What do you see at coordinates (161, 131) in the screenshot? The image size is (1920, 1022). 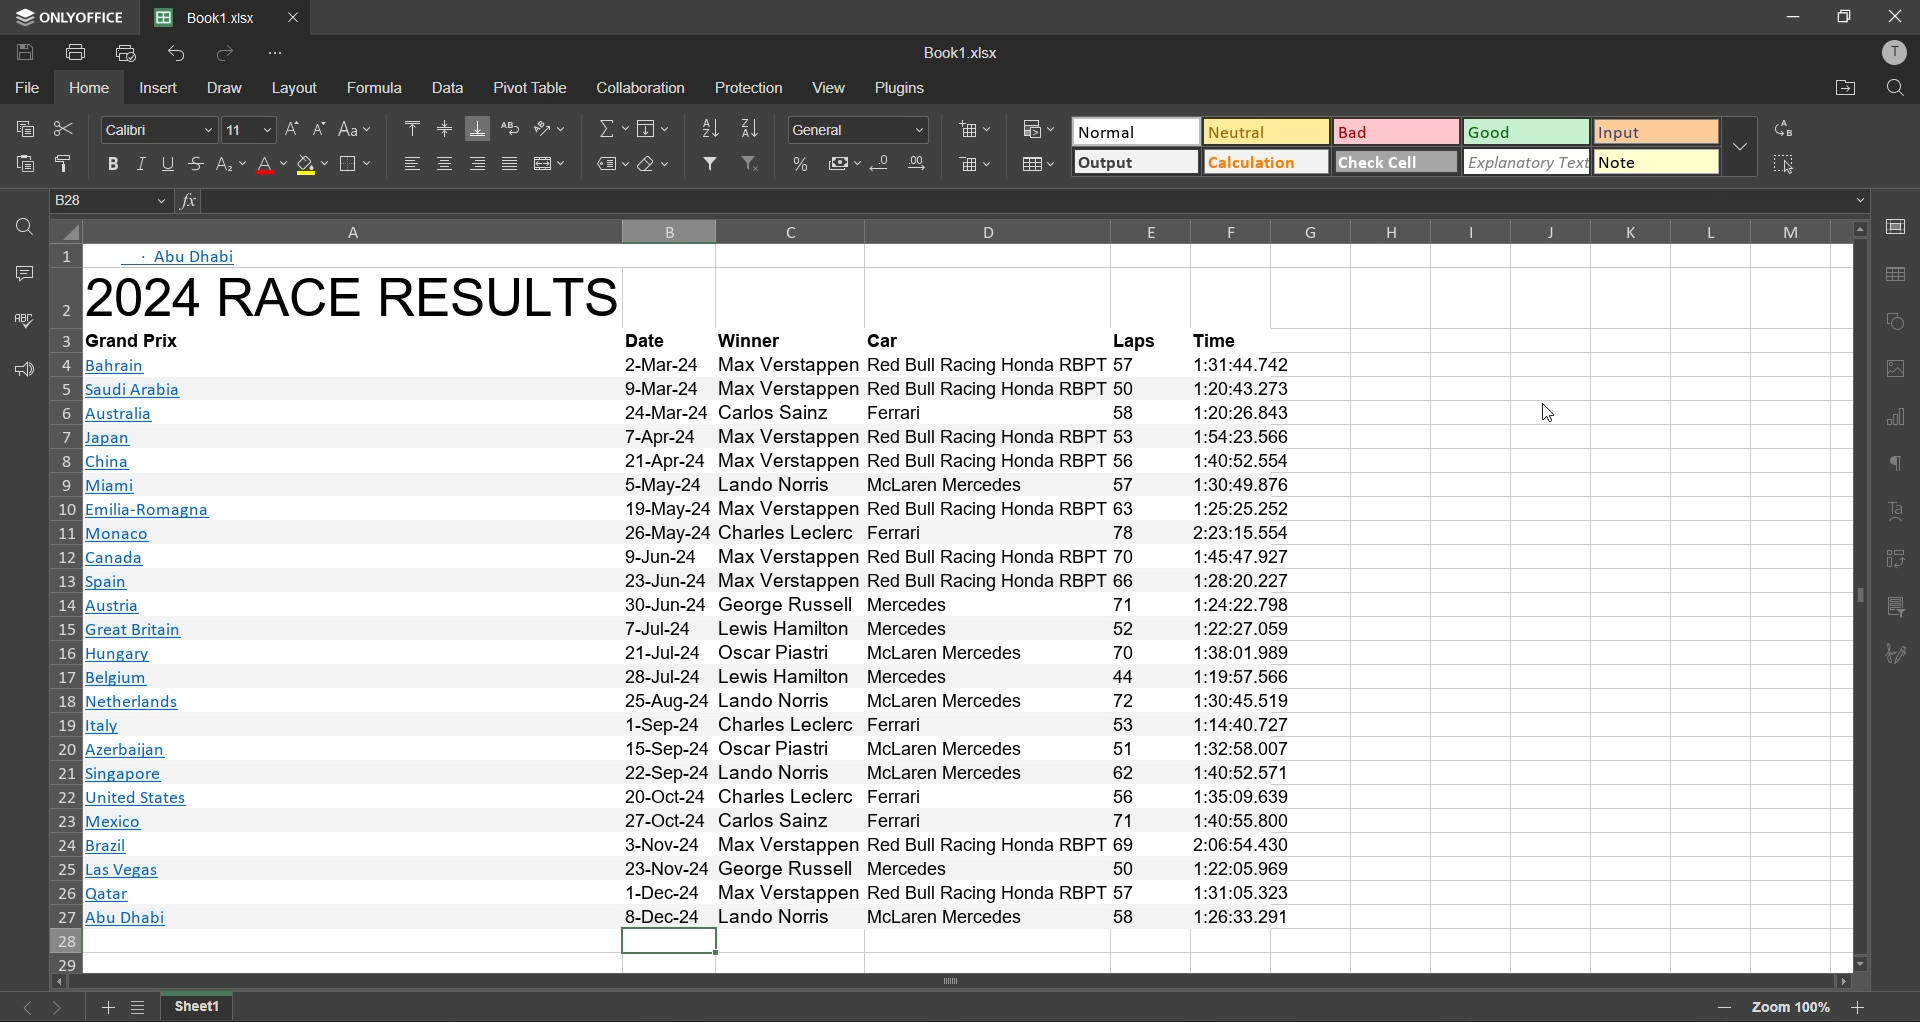 I see `font style` at bounding box center [161, 131].